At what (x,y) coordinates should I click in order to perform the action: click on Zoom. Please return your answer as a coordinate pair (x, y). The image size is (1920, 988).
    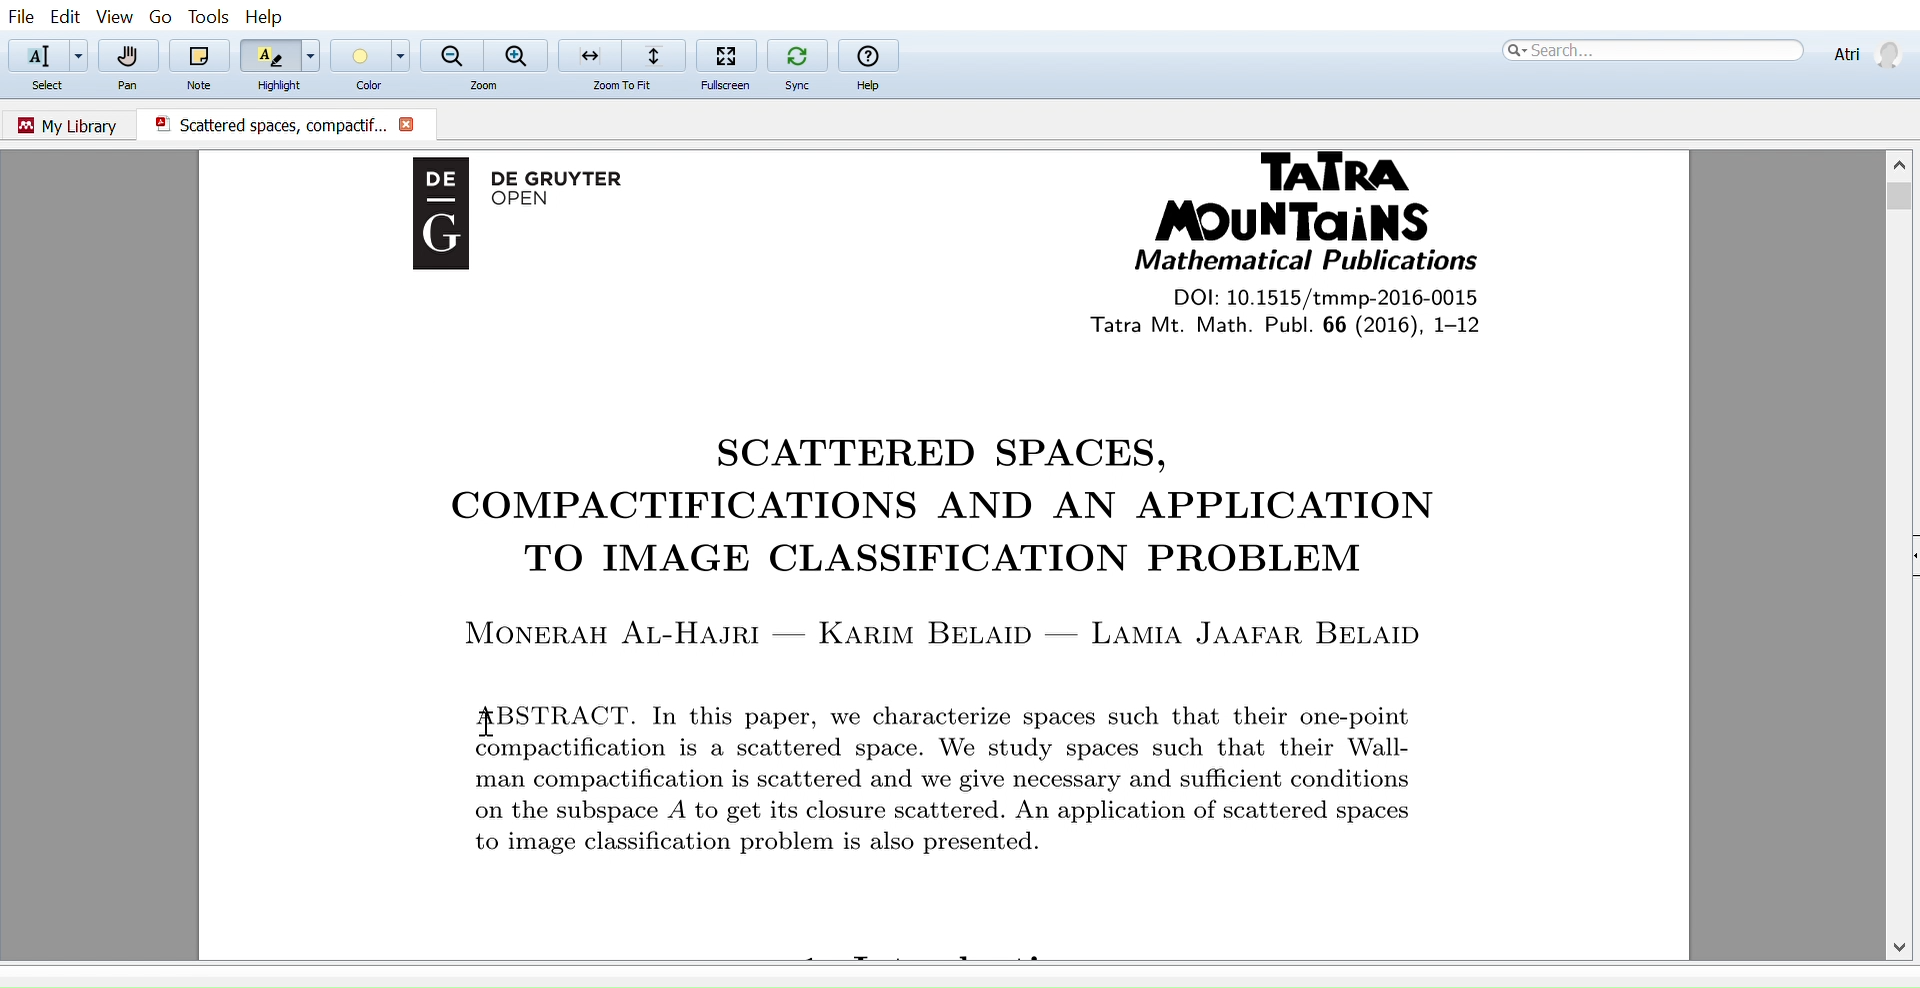
    Looking at the image, I should click on (489, 86).